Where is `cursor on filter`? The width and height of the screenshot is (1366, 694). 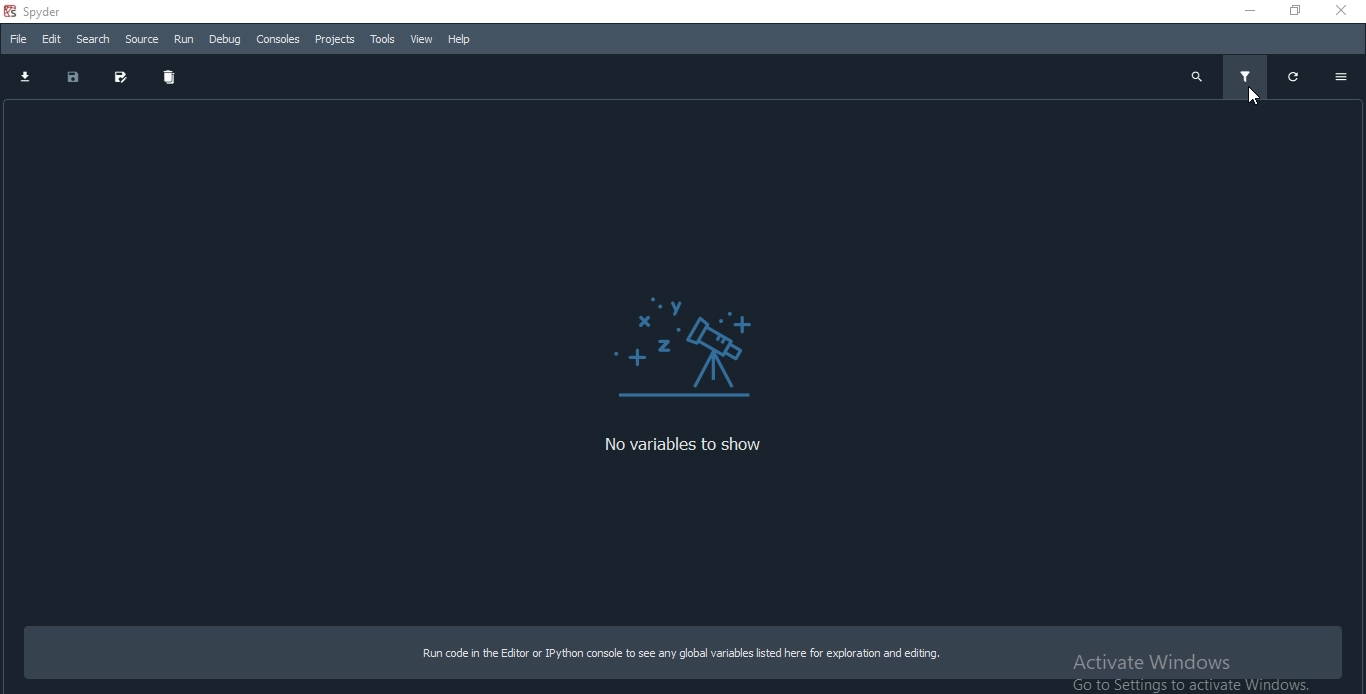 cursor on filter is located at coordinates (1255, 95).